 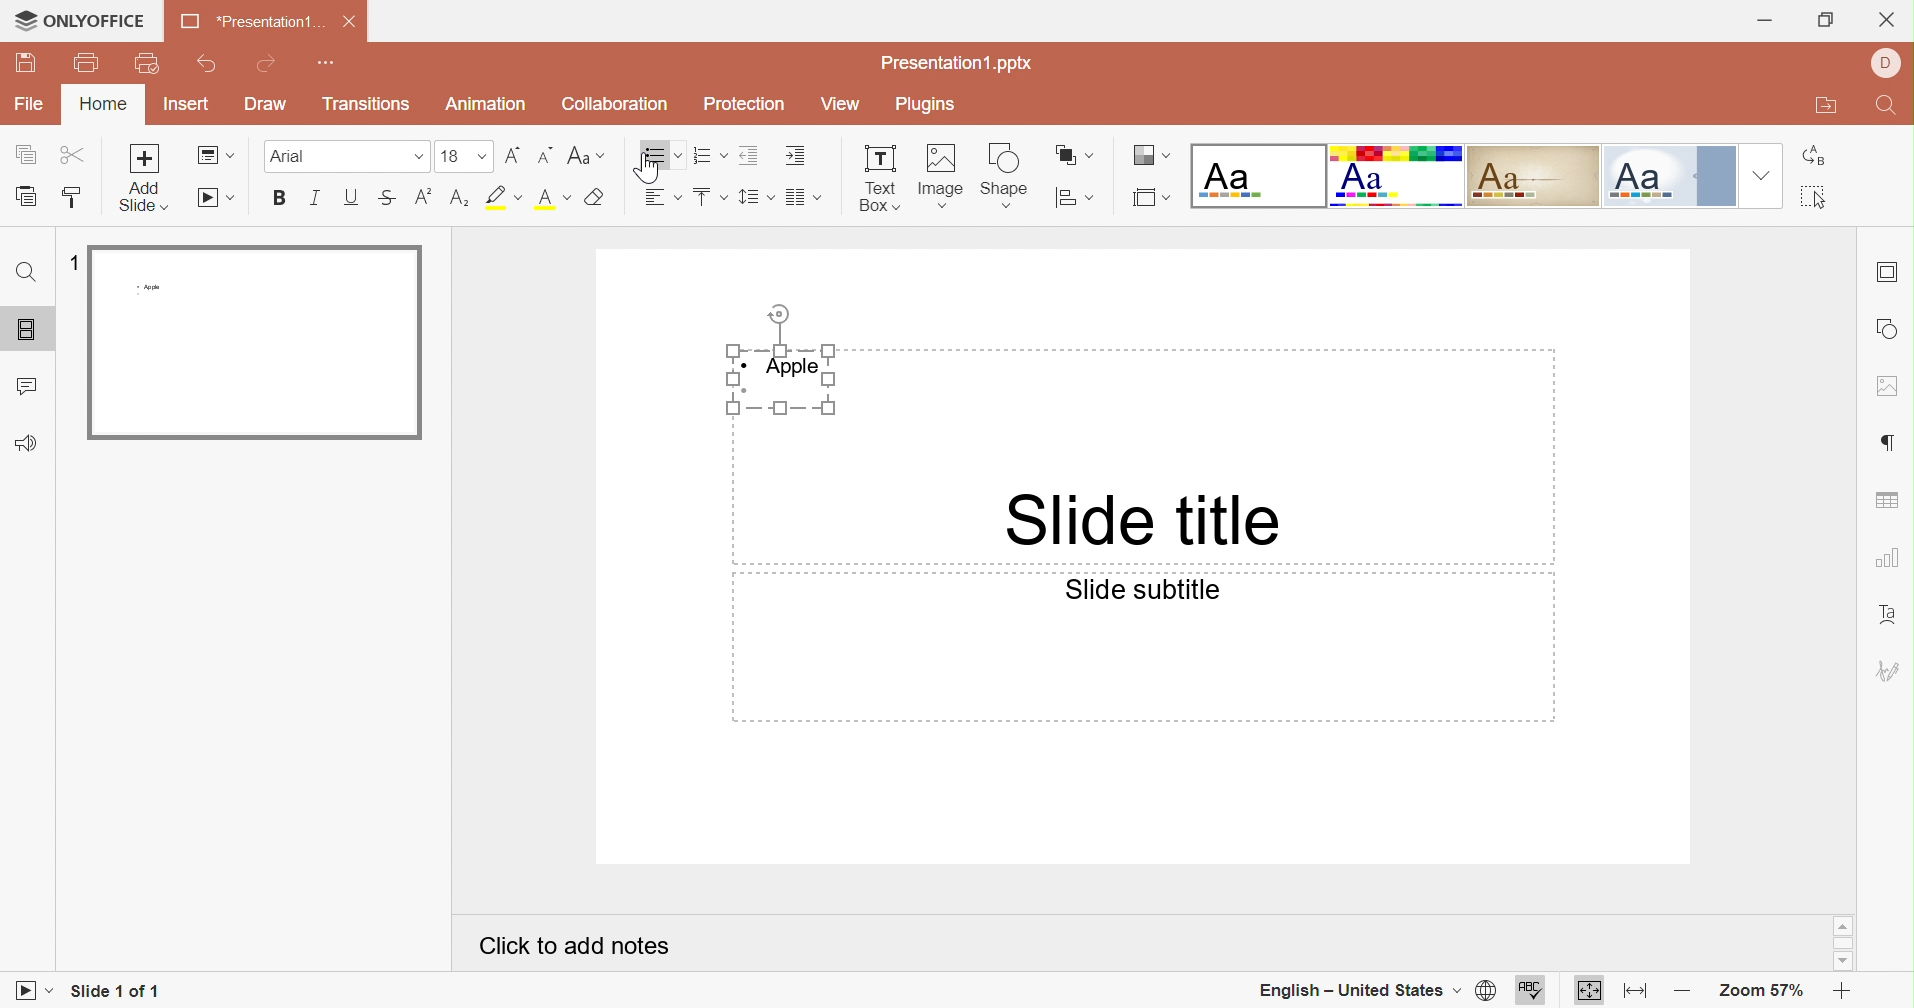 What do you see at coordinates (1831, 109) in the screenshot?
I see `Open file location` at bounding box center [1831, 109].